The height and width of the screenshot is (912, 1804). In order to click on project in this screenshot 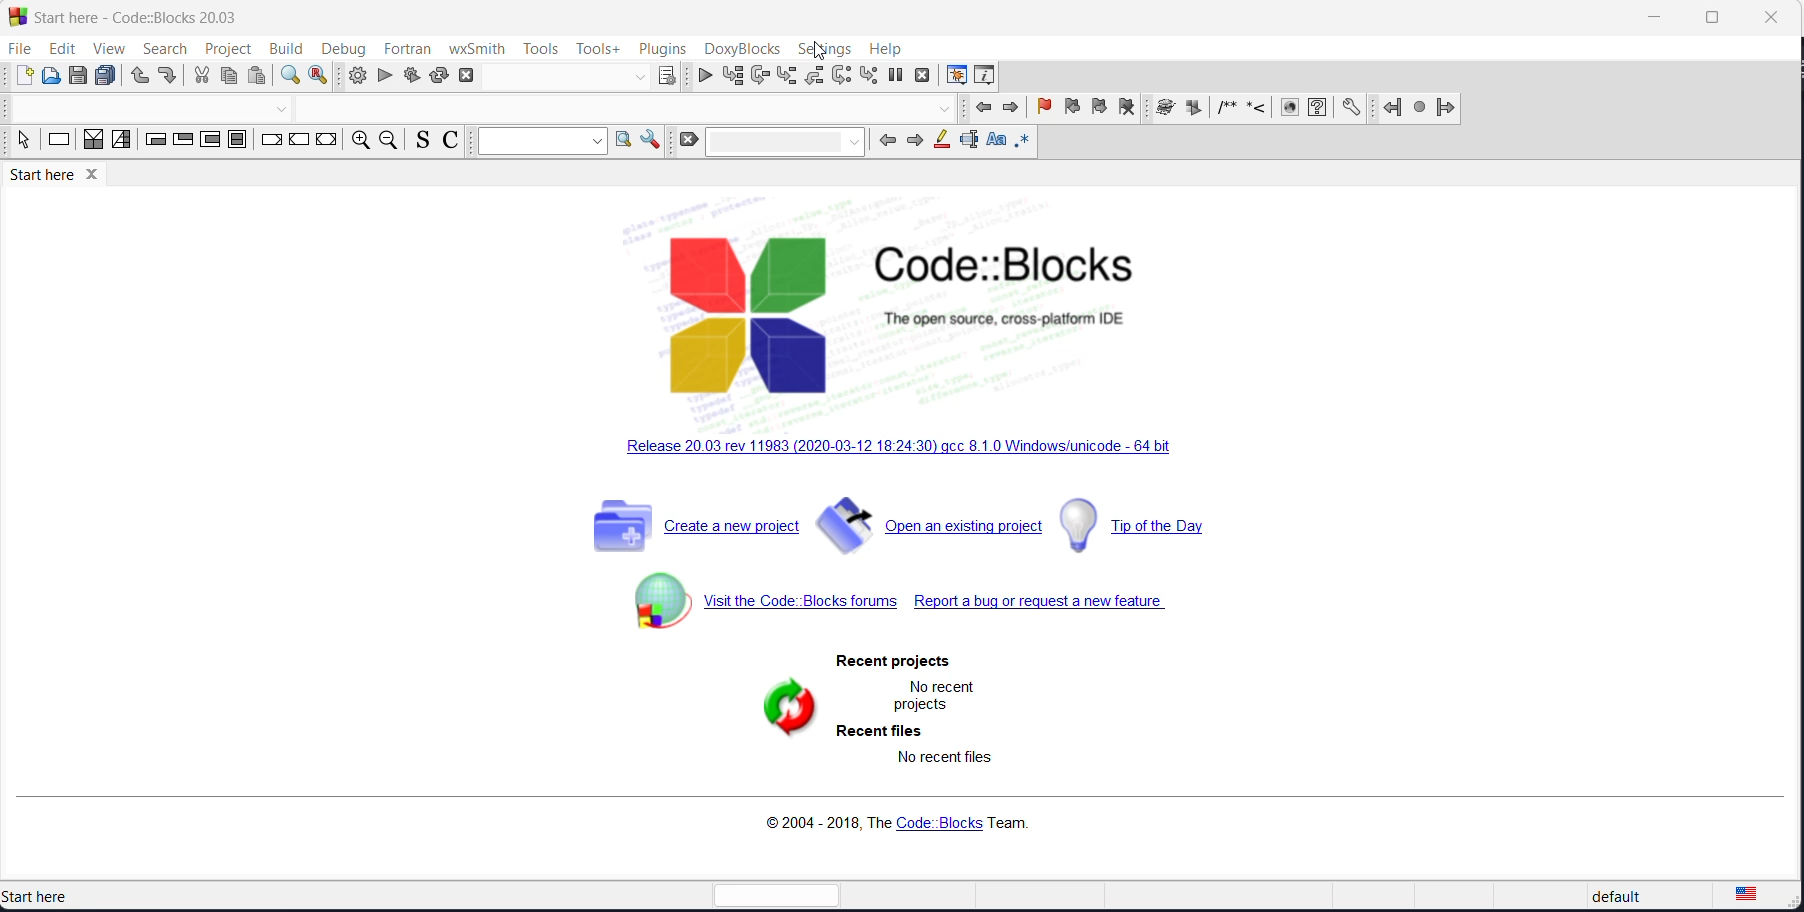, I will do `click(224, 49)`.